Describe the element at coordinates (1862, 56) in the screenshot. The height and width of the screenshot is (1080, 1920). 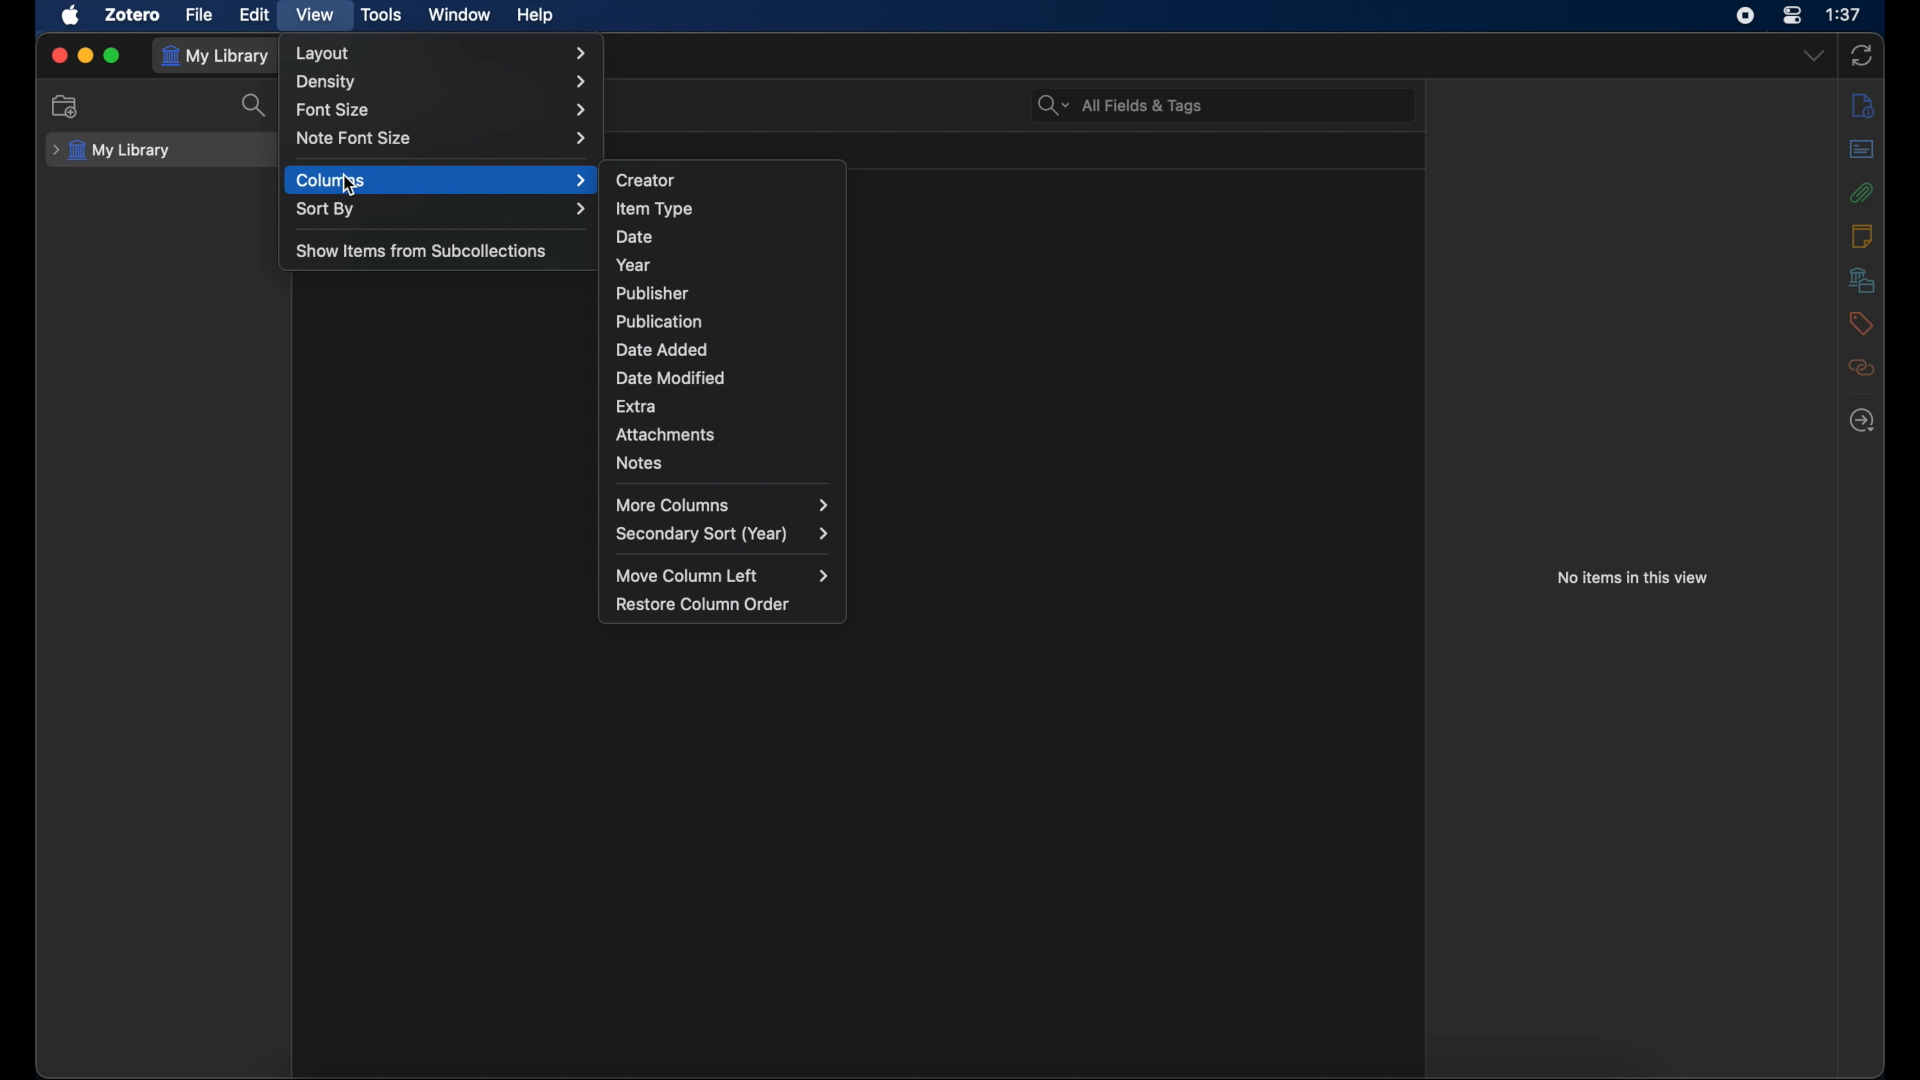
I see `sync` at that location.